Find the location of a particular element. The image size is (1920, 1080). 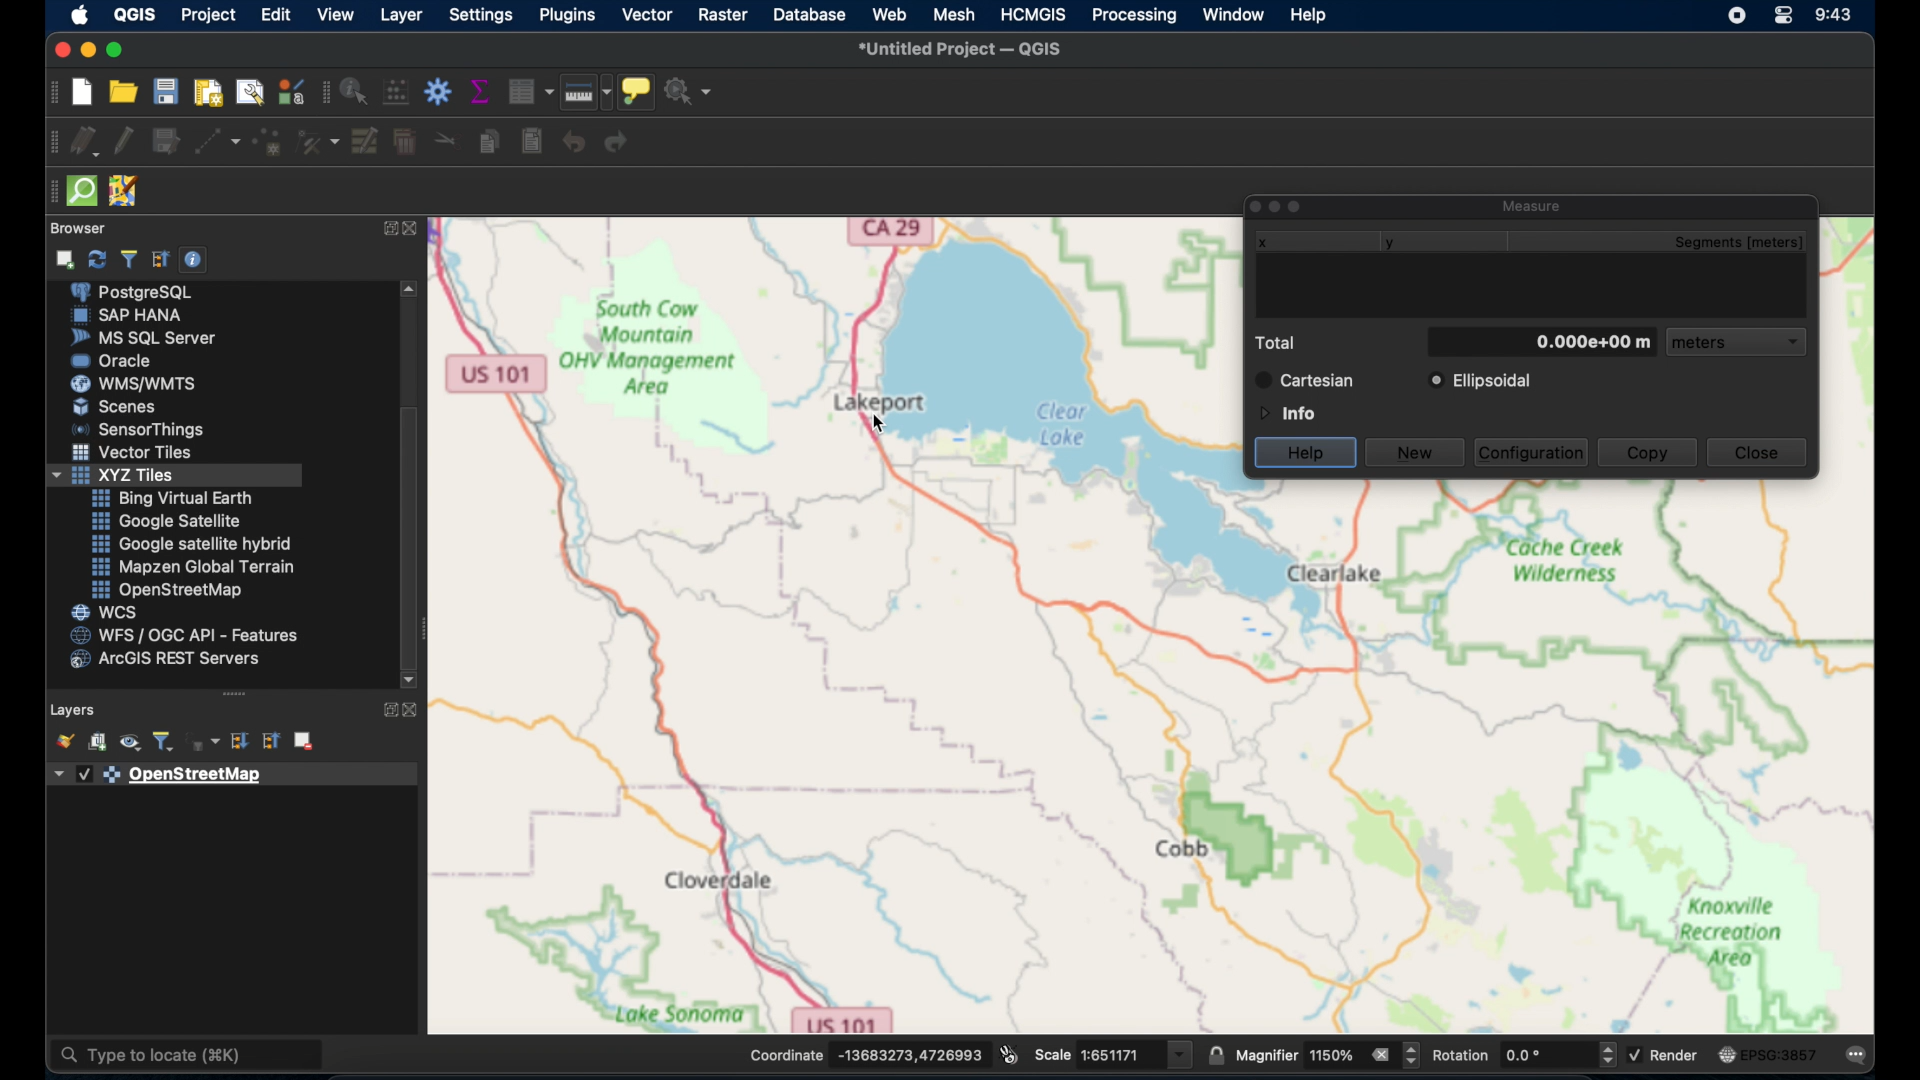

settings is located at coordinates (483, 14).